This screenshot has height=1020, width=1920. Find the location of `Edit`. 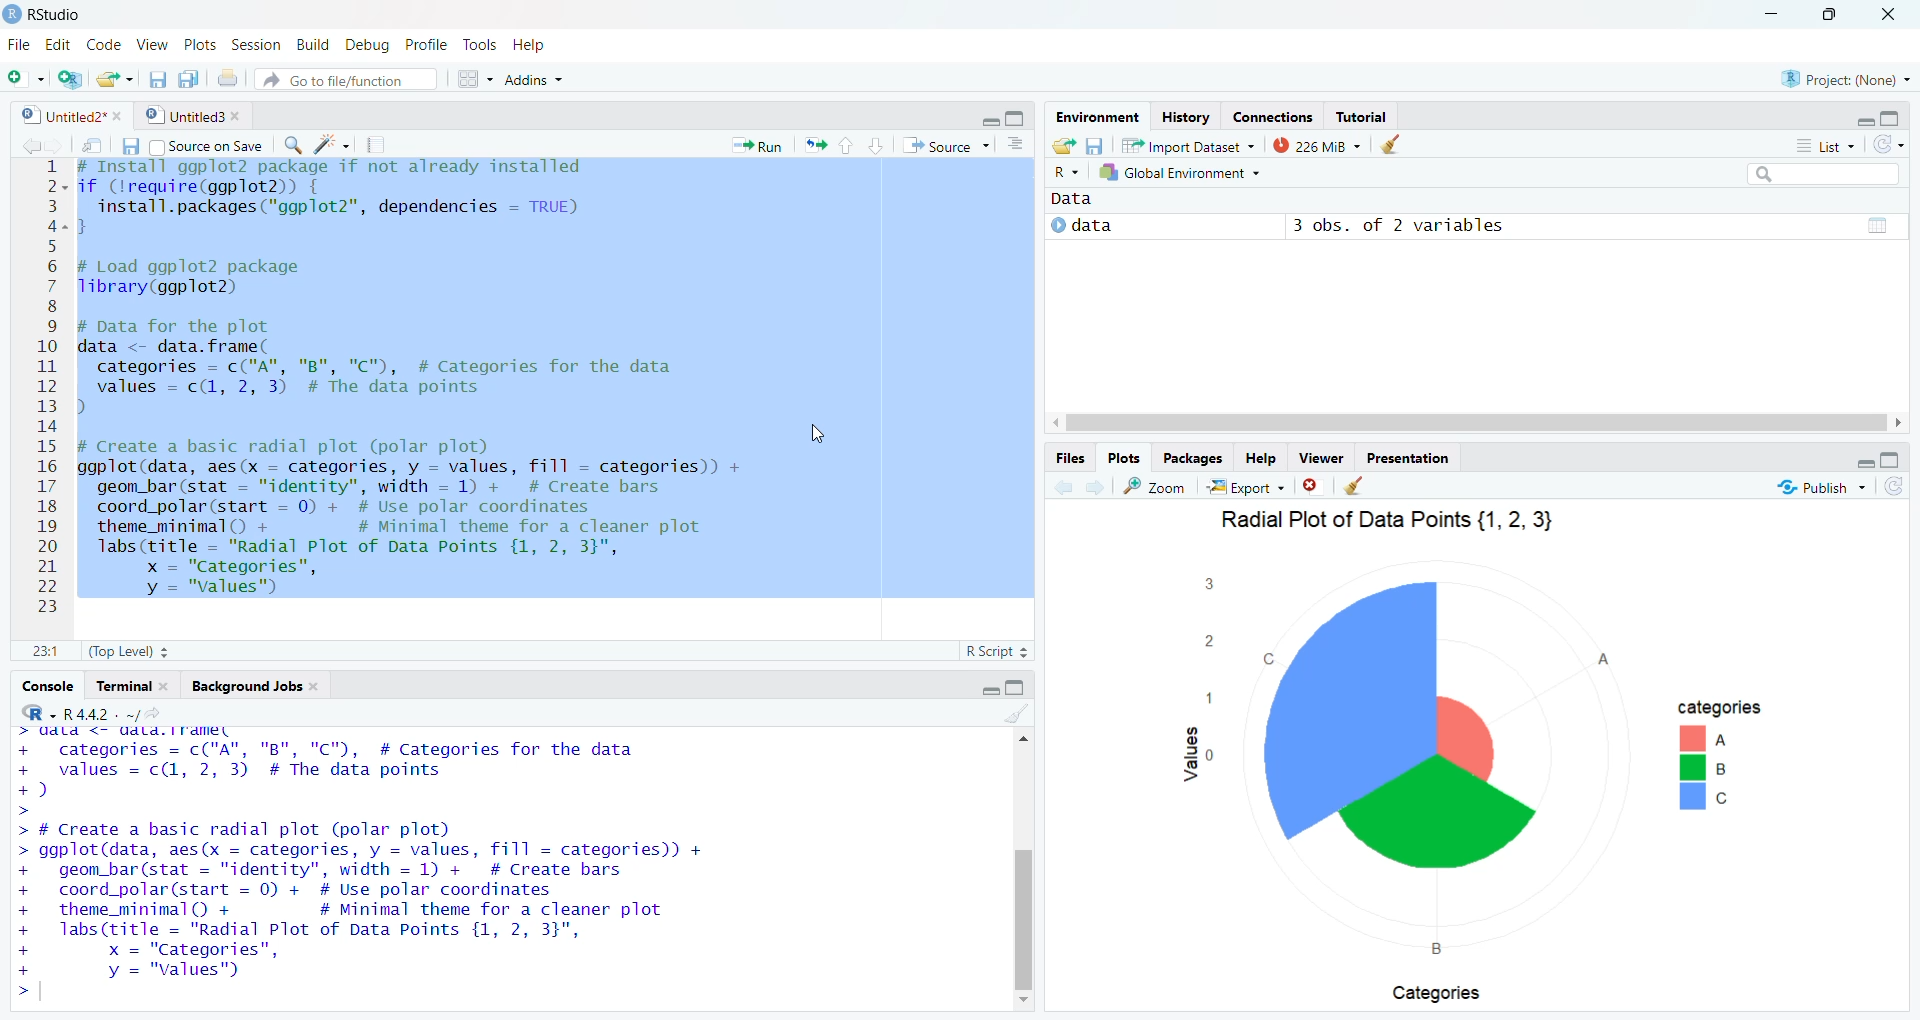

Edit is located at coordinates (56, 47).